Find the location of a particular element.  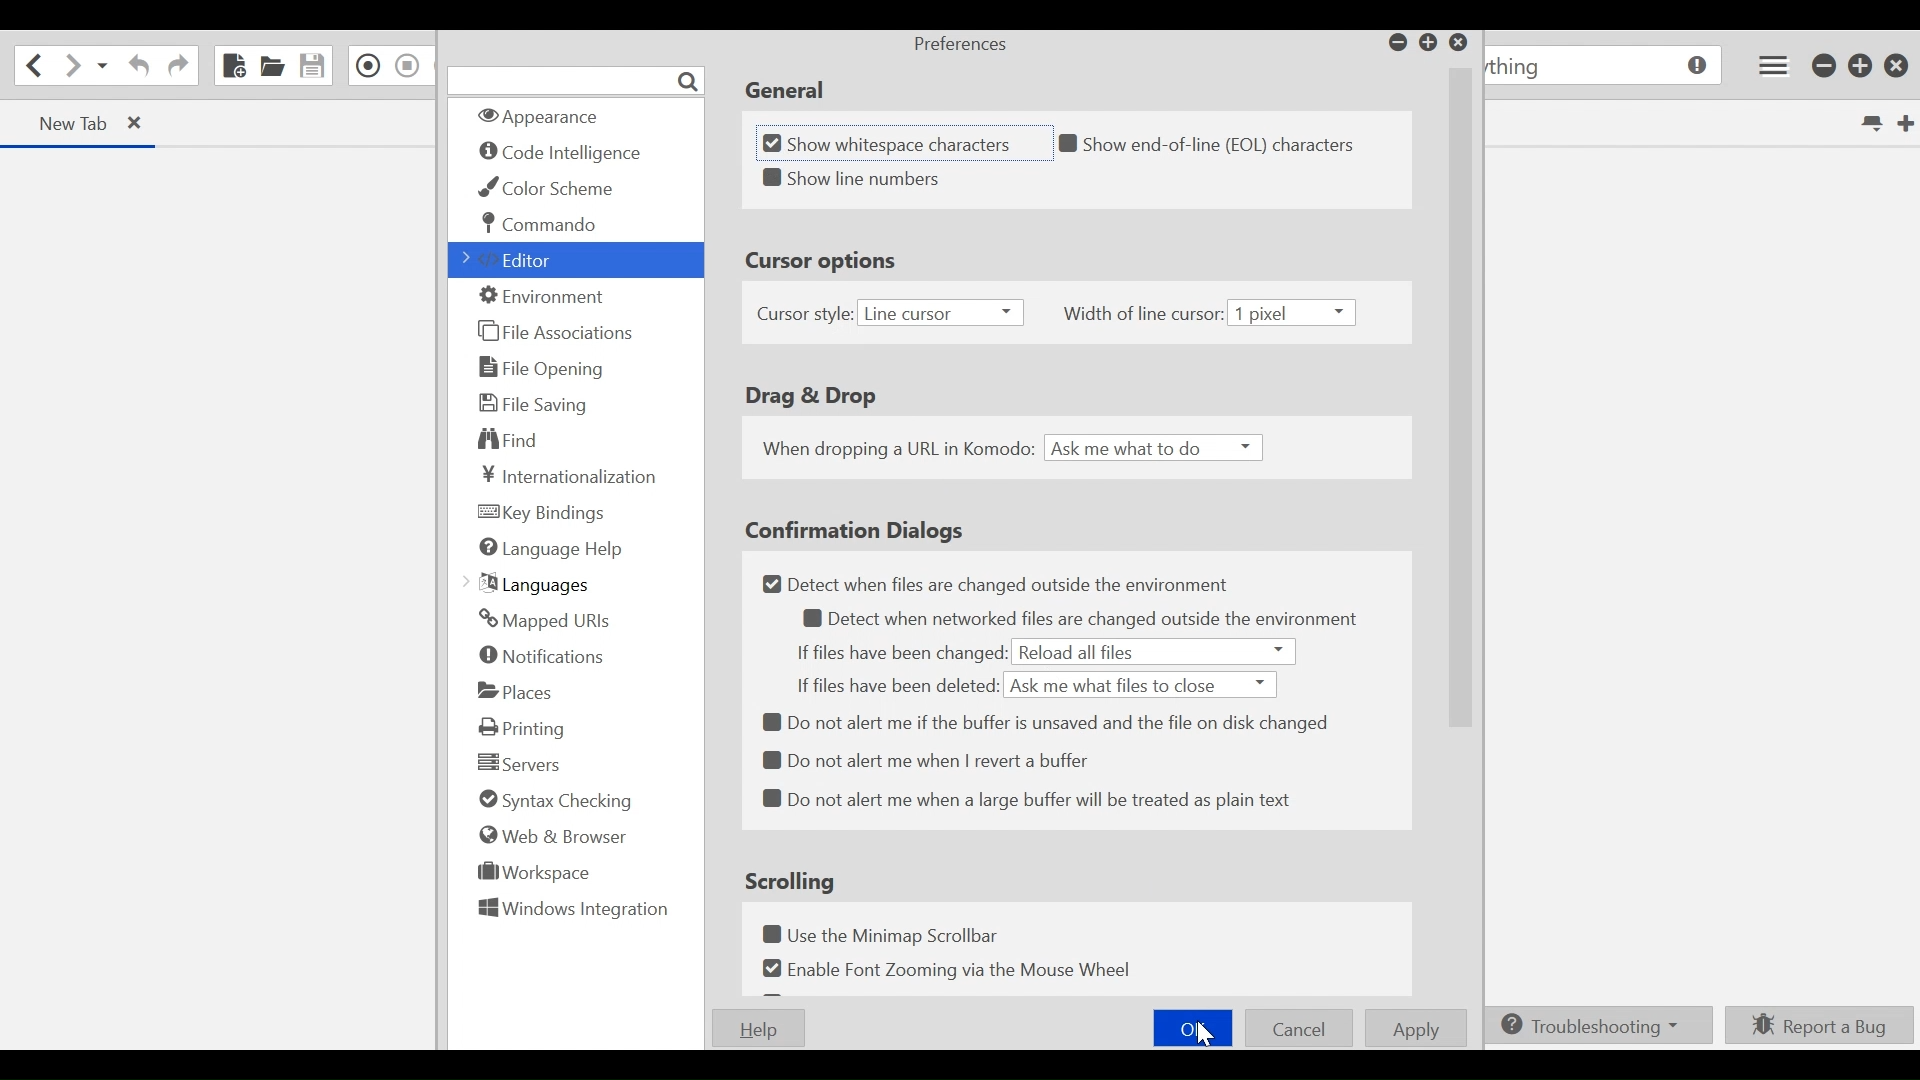

 Use the Minimap Scrollbar is located at coordinates (894, 933).